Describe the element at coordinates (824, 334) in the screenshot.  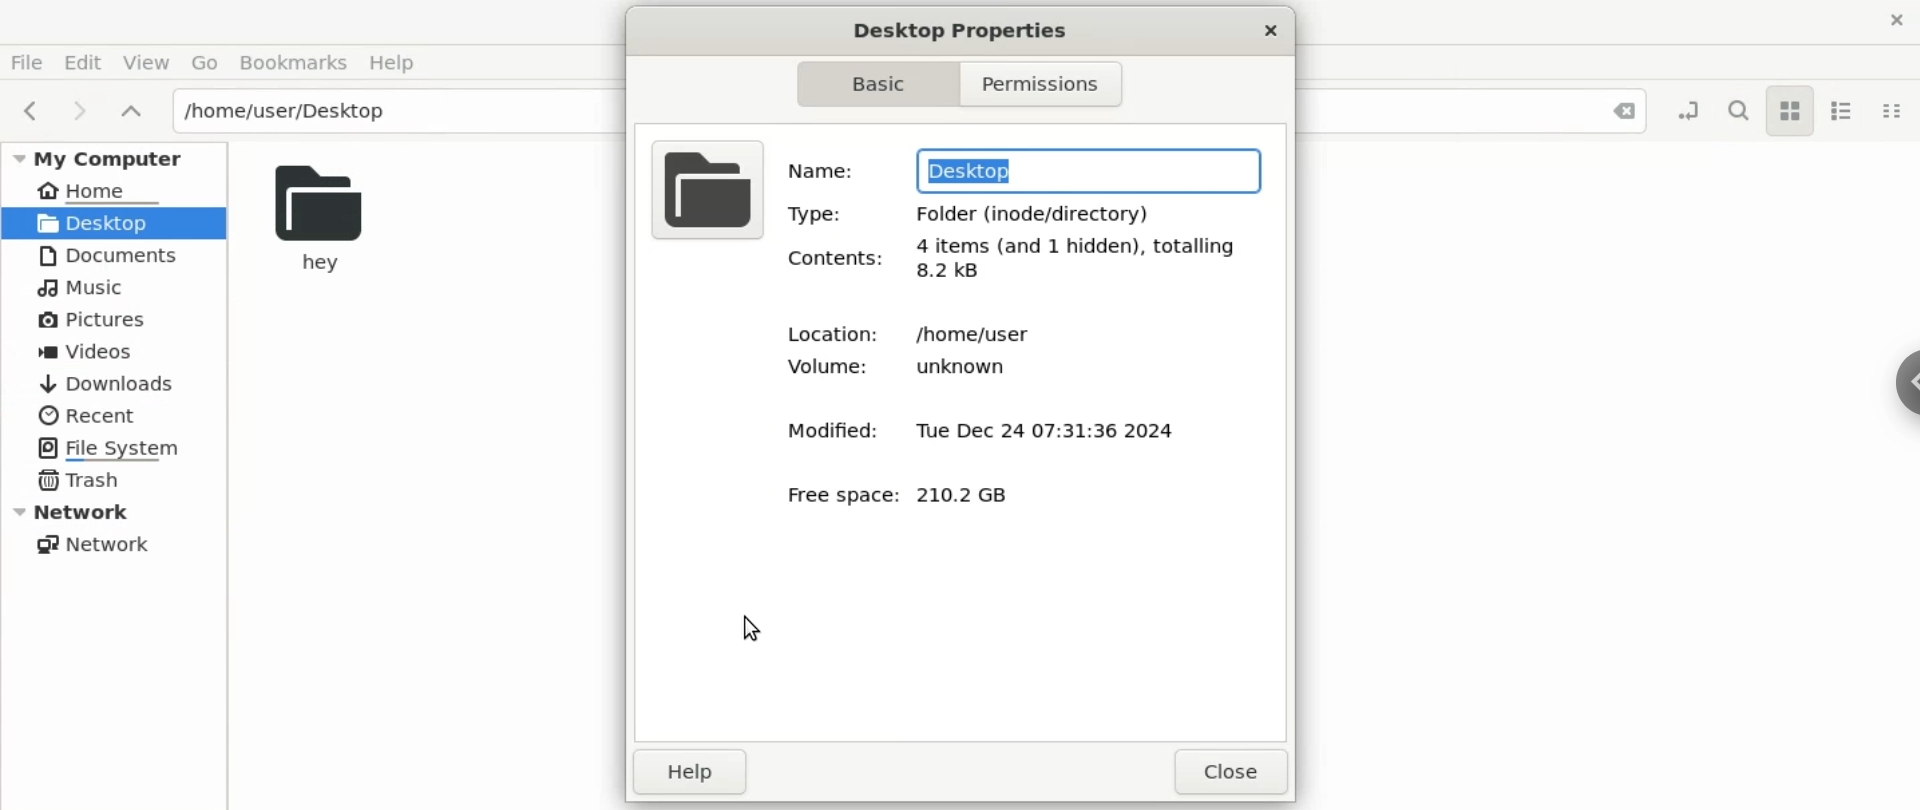
I see `location` at that location.